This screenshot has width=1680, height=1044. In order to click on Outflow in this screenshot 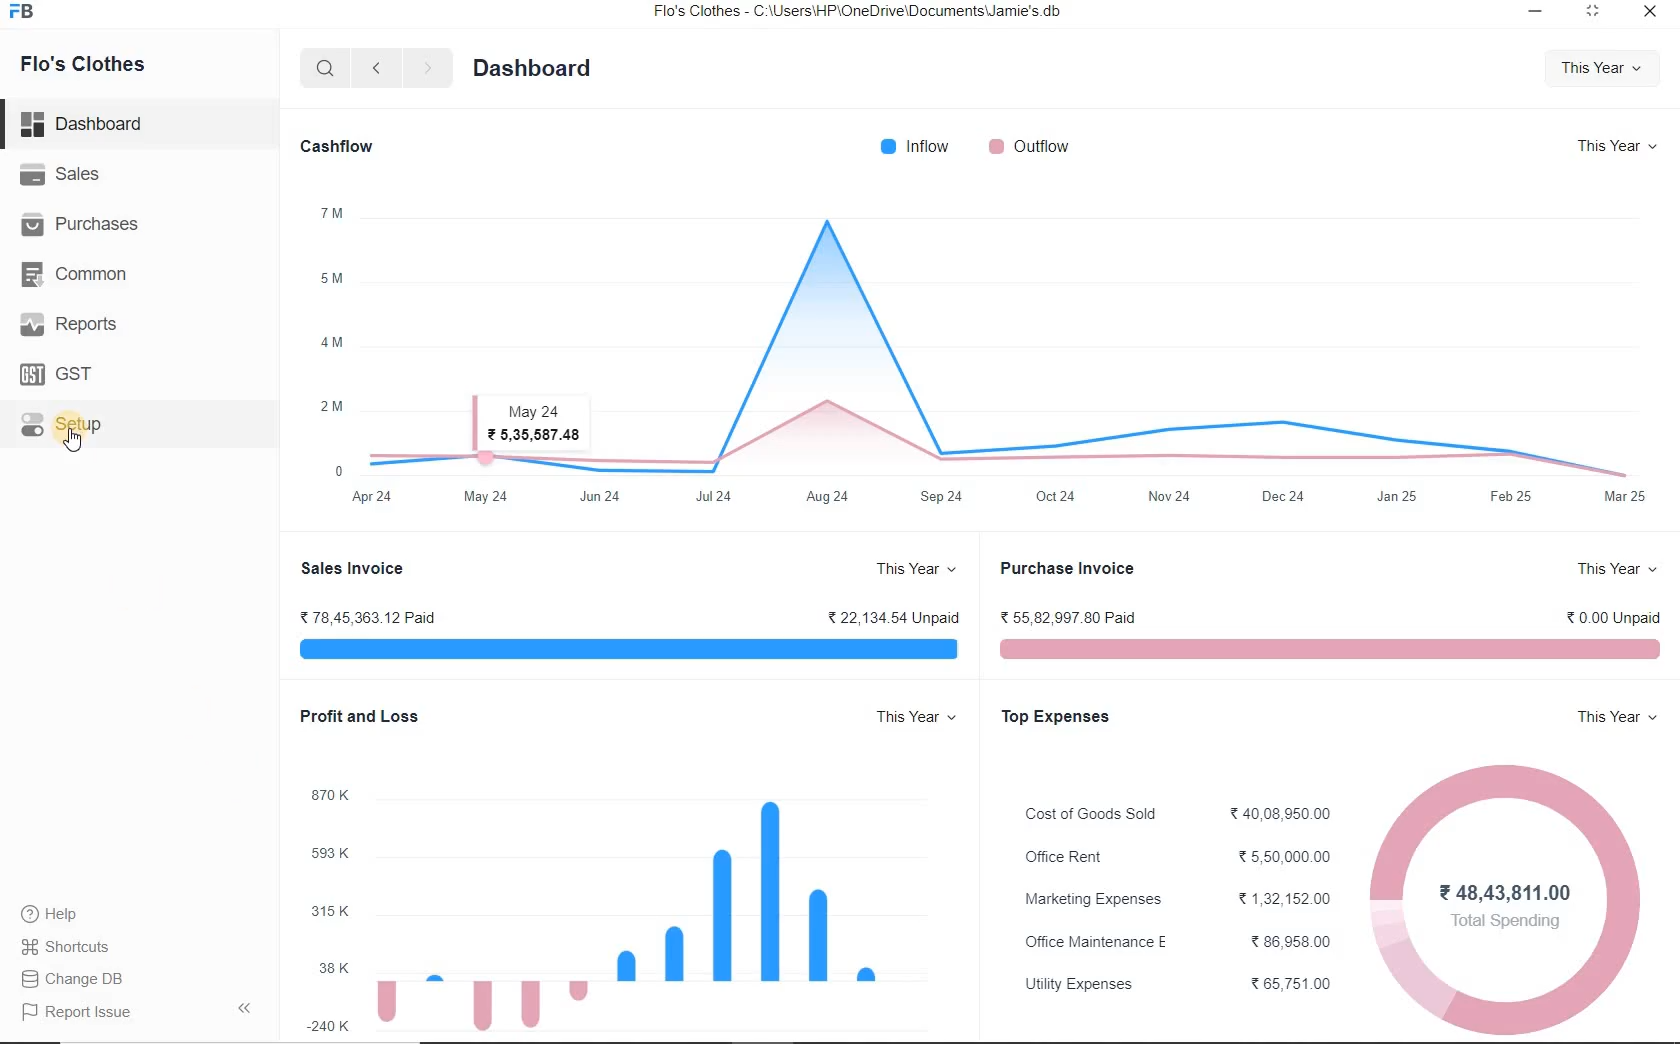, I will do `click(1033, 148)`.